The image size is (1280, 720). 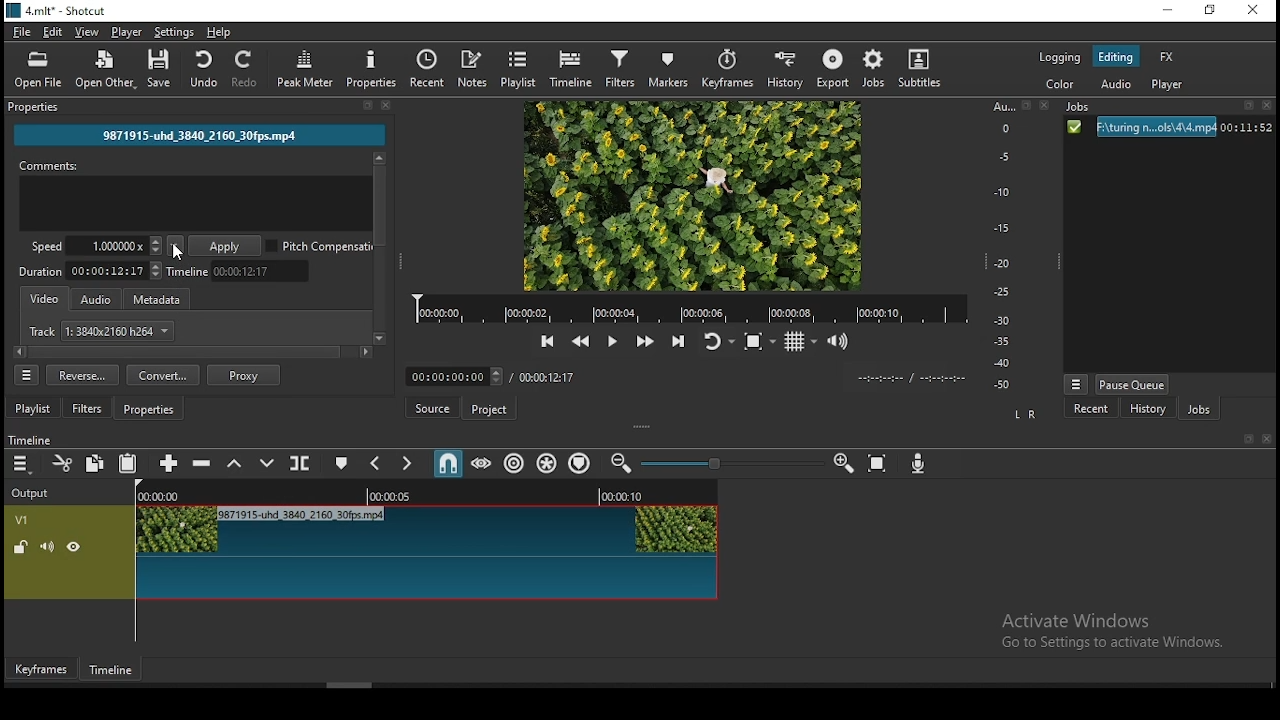 I want to click on undo, so click(x=199, y=68).